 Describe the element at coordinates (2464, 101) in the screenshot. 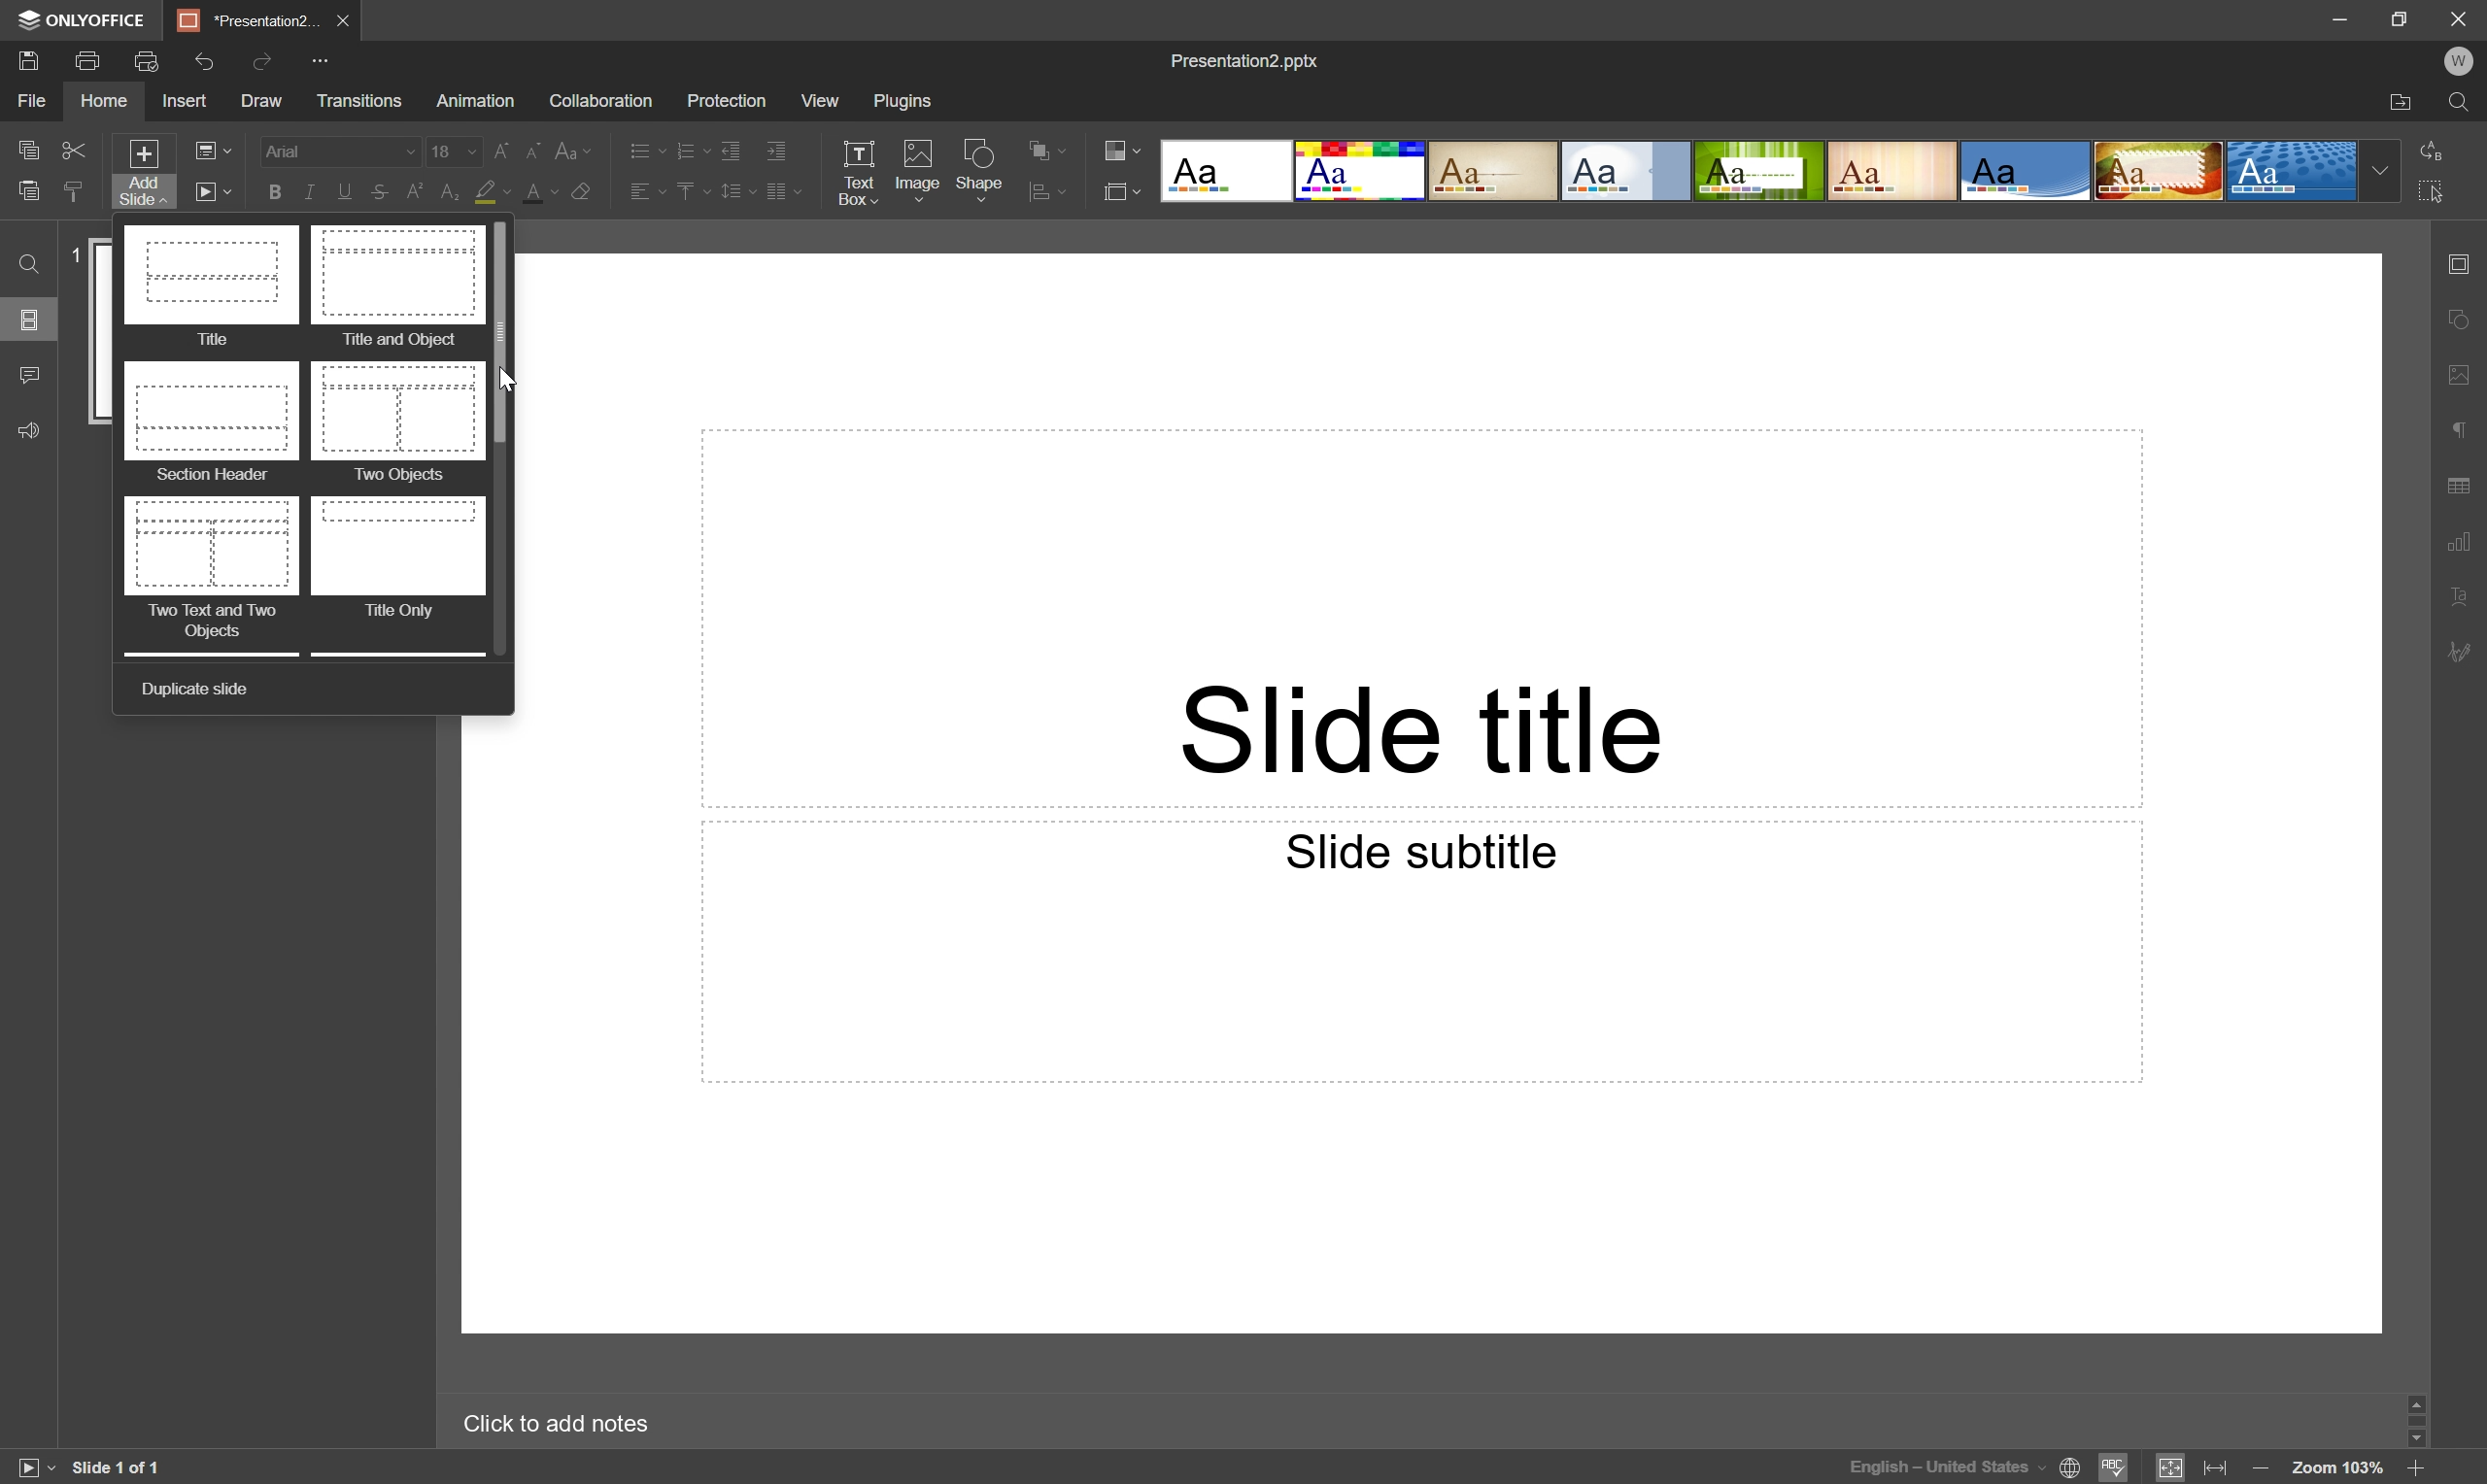

I see `Find` at that location.